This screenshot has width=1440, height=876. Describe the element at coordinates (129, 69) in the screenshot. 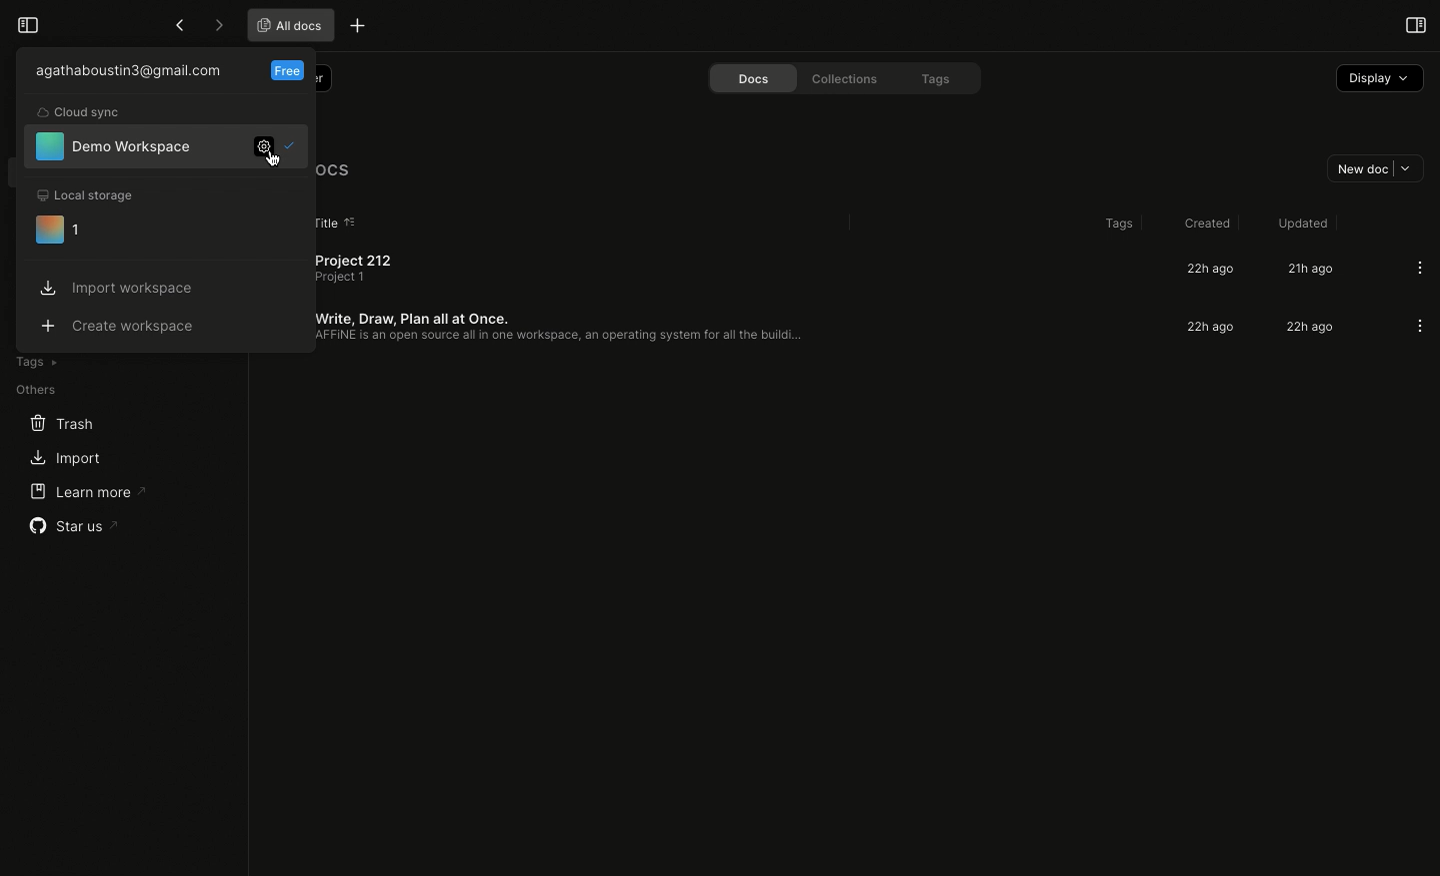

I see `agathaboustin3@gmail.com` at that location.